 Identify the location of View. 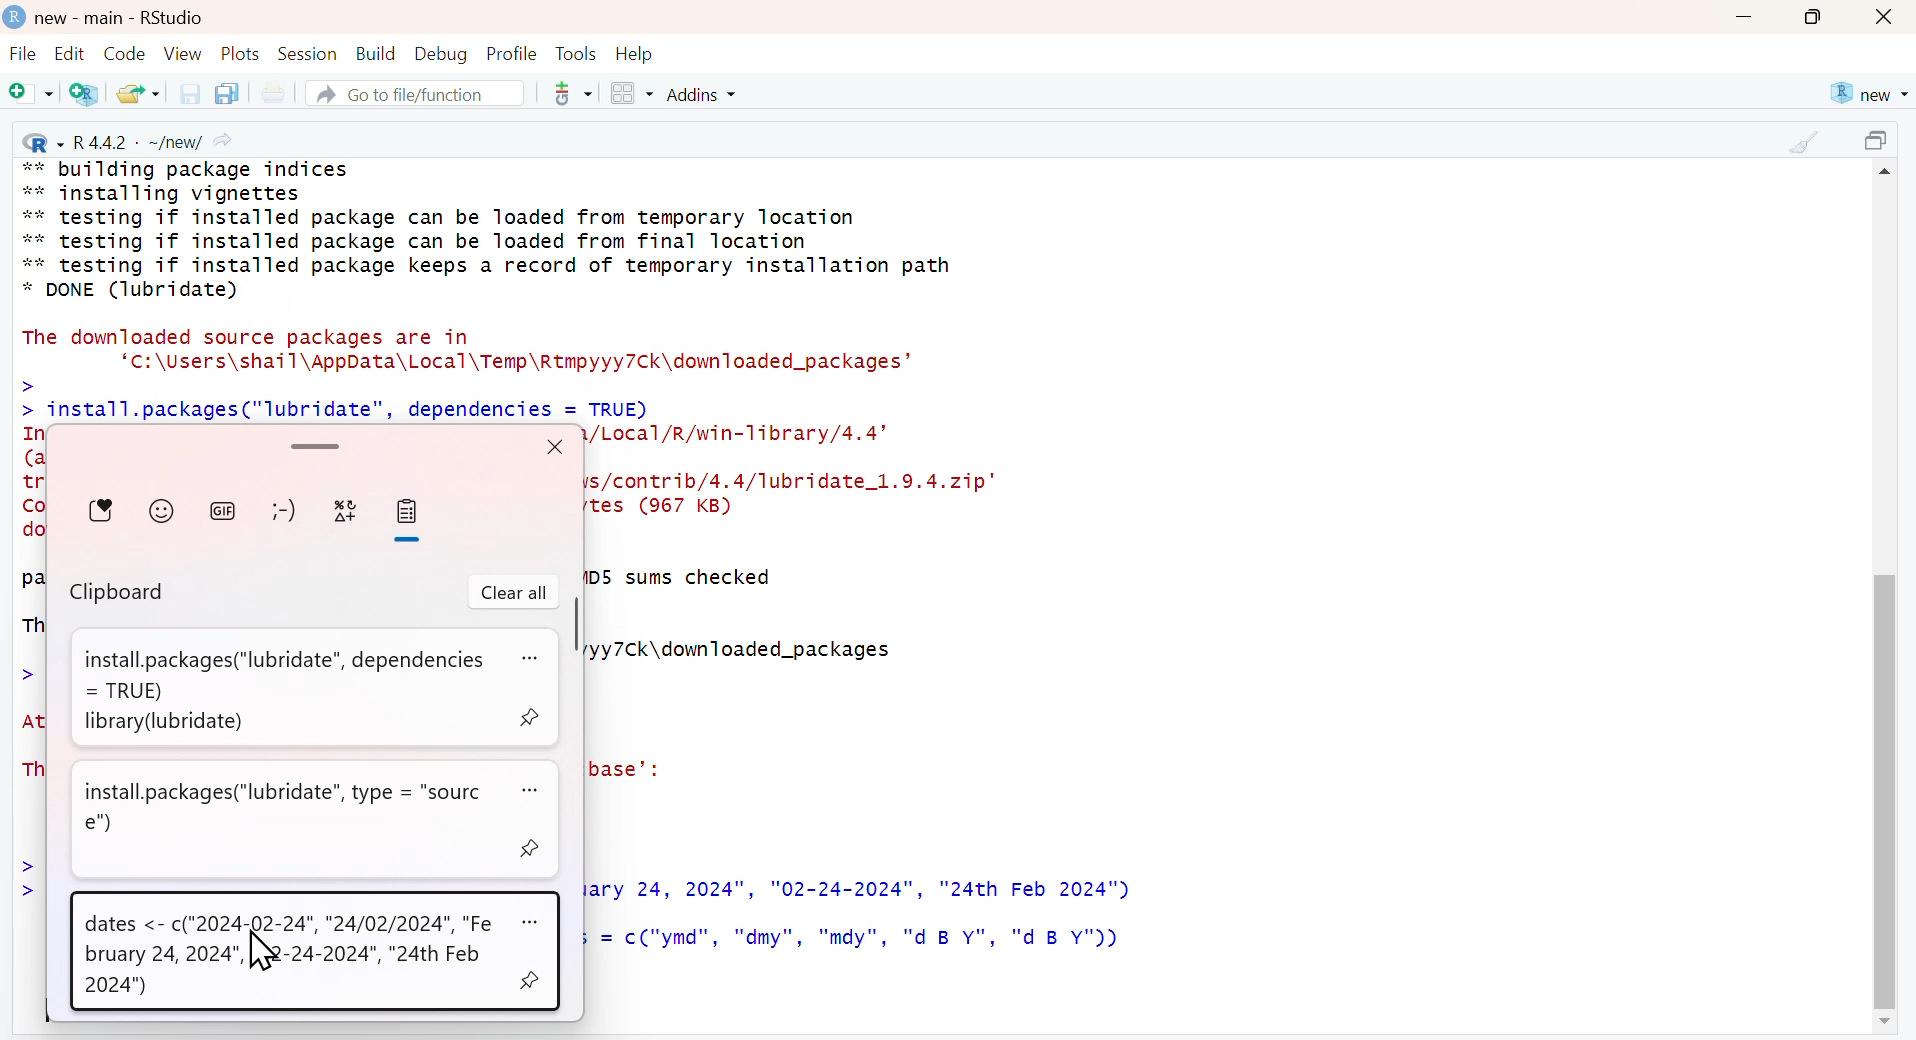
(183, 53).